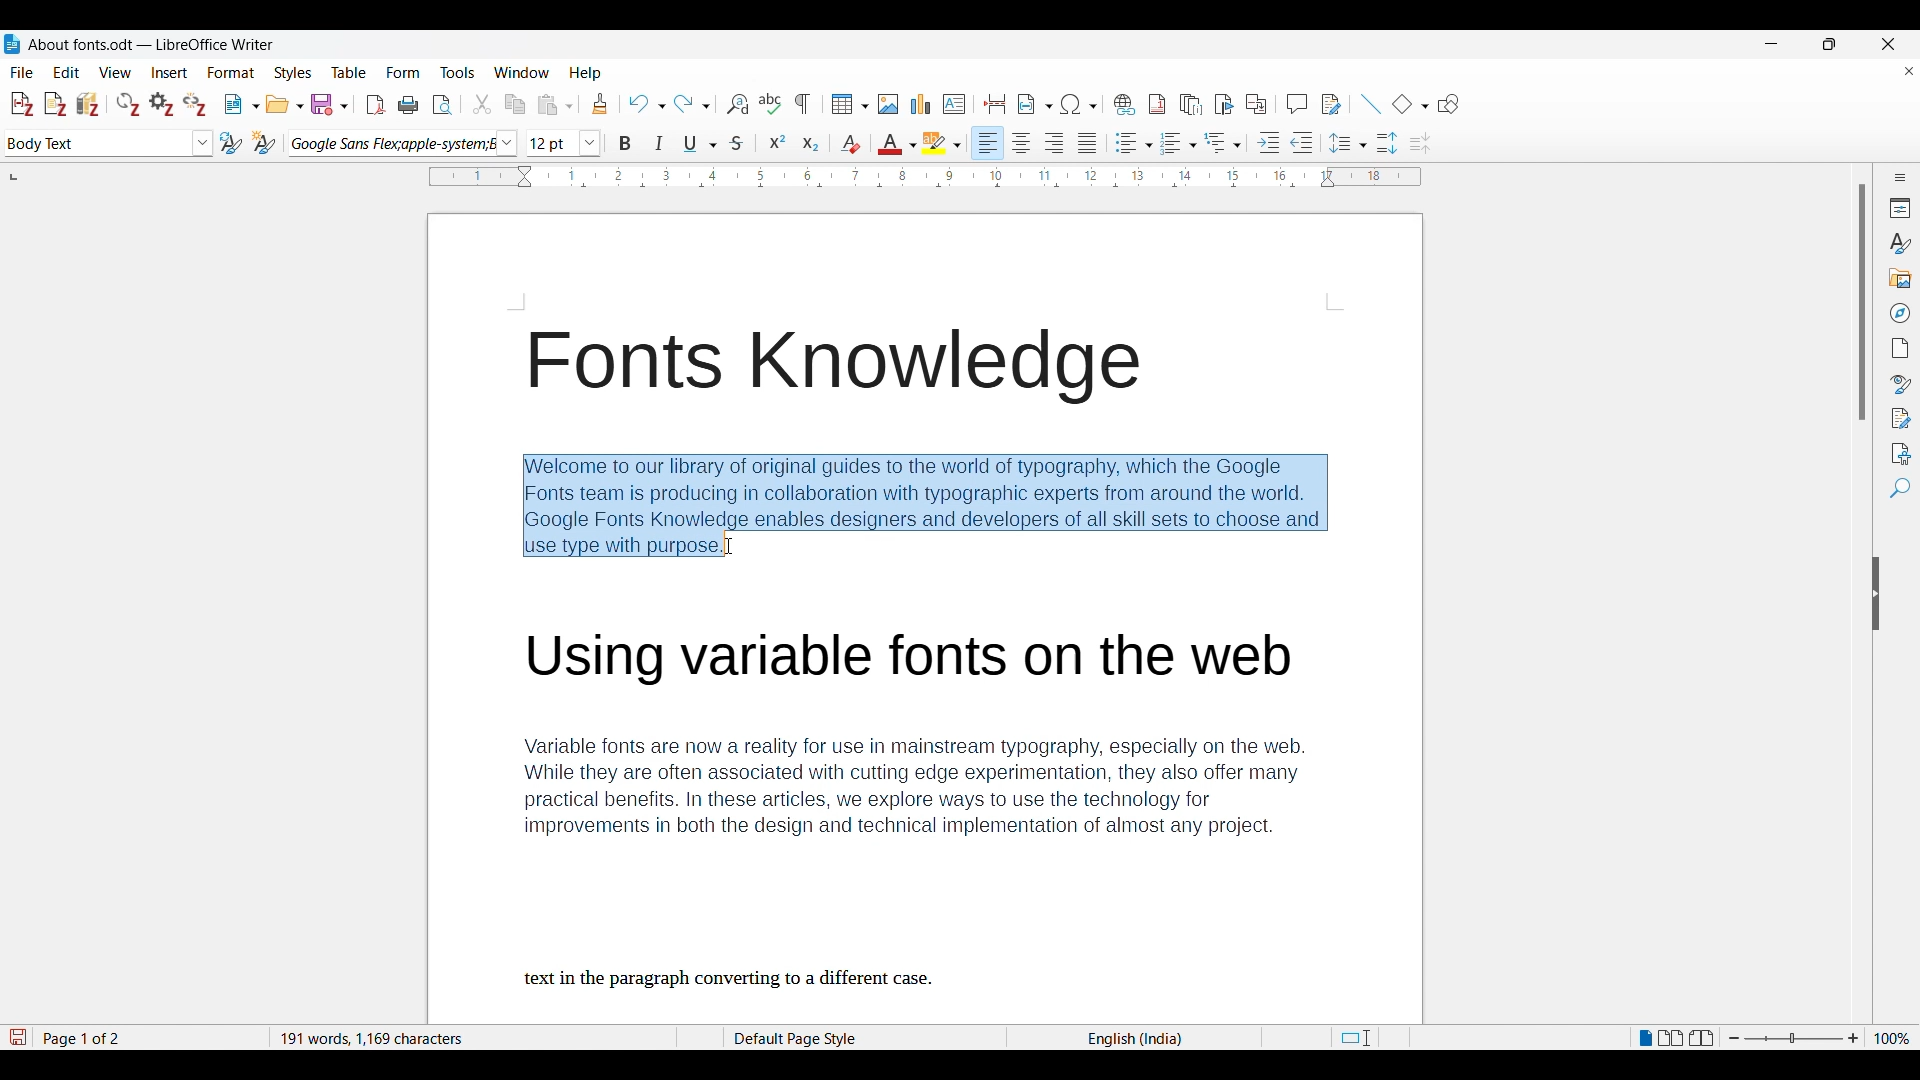 This screenshot has width=1920, height=1080. Describe the element at coordinates (442, 105) in the screenshot. I see `Toggle print preview` at that location.